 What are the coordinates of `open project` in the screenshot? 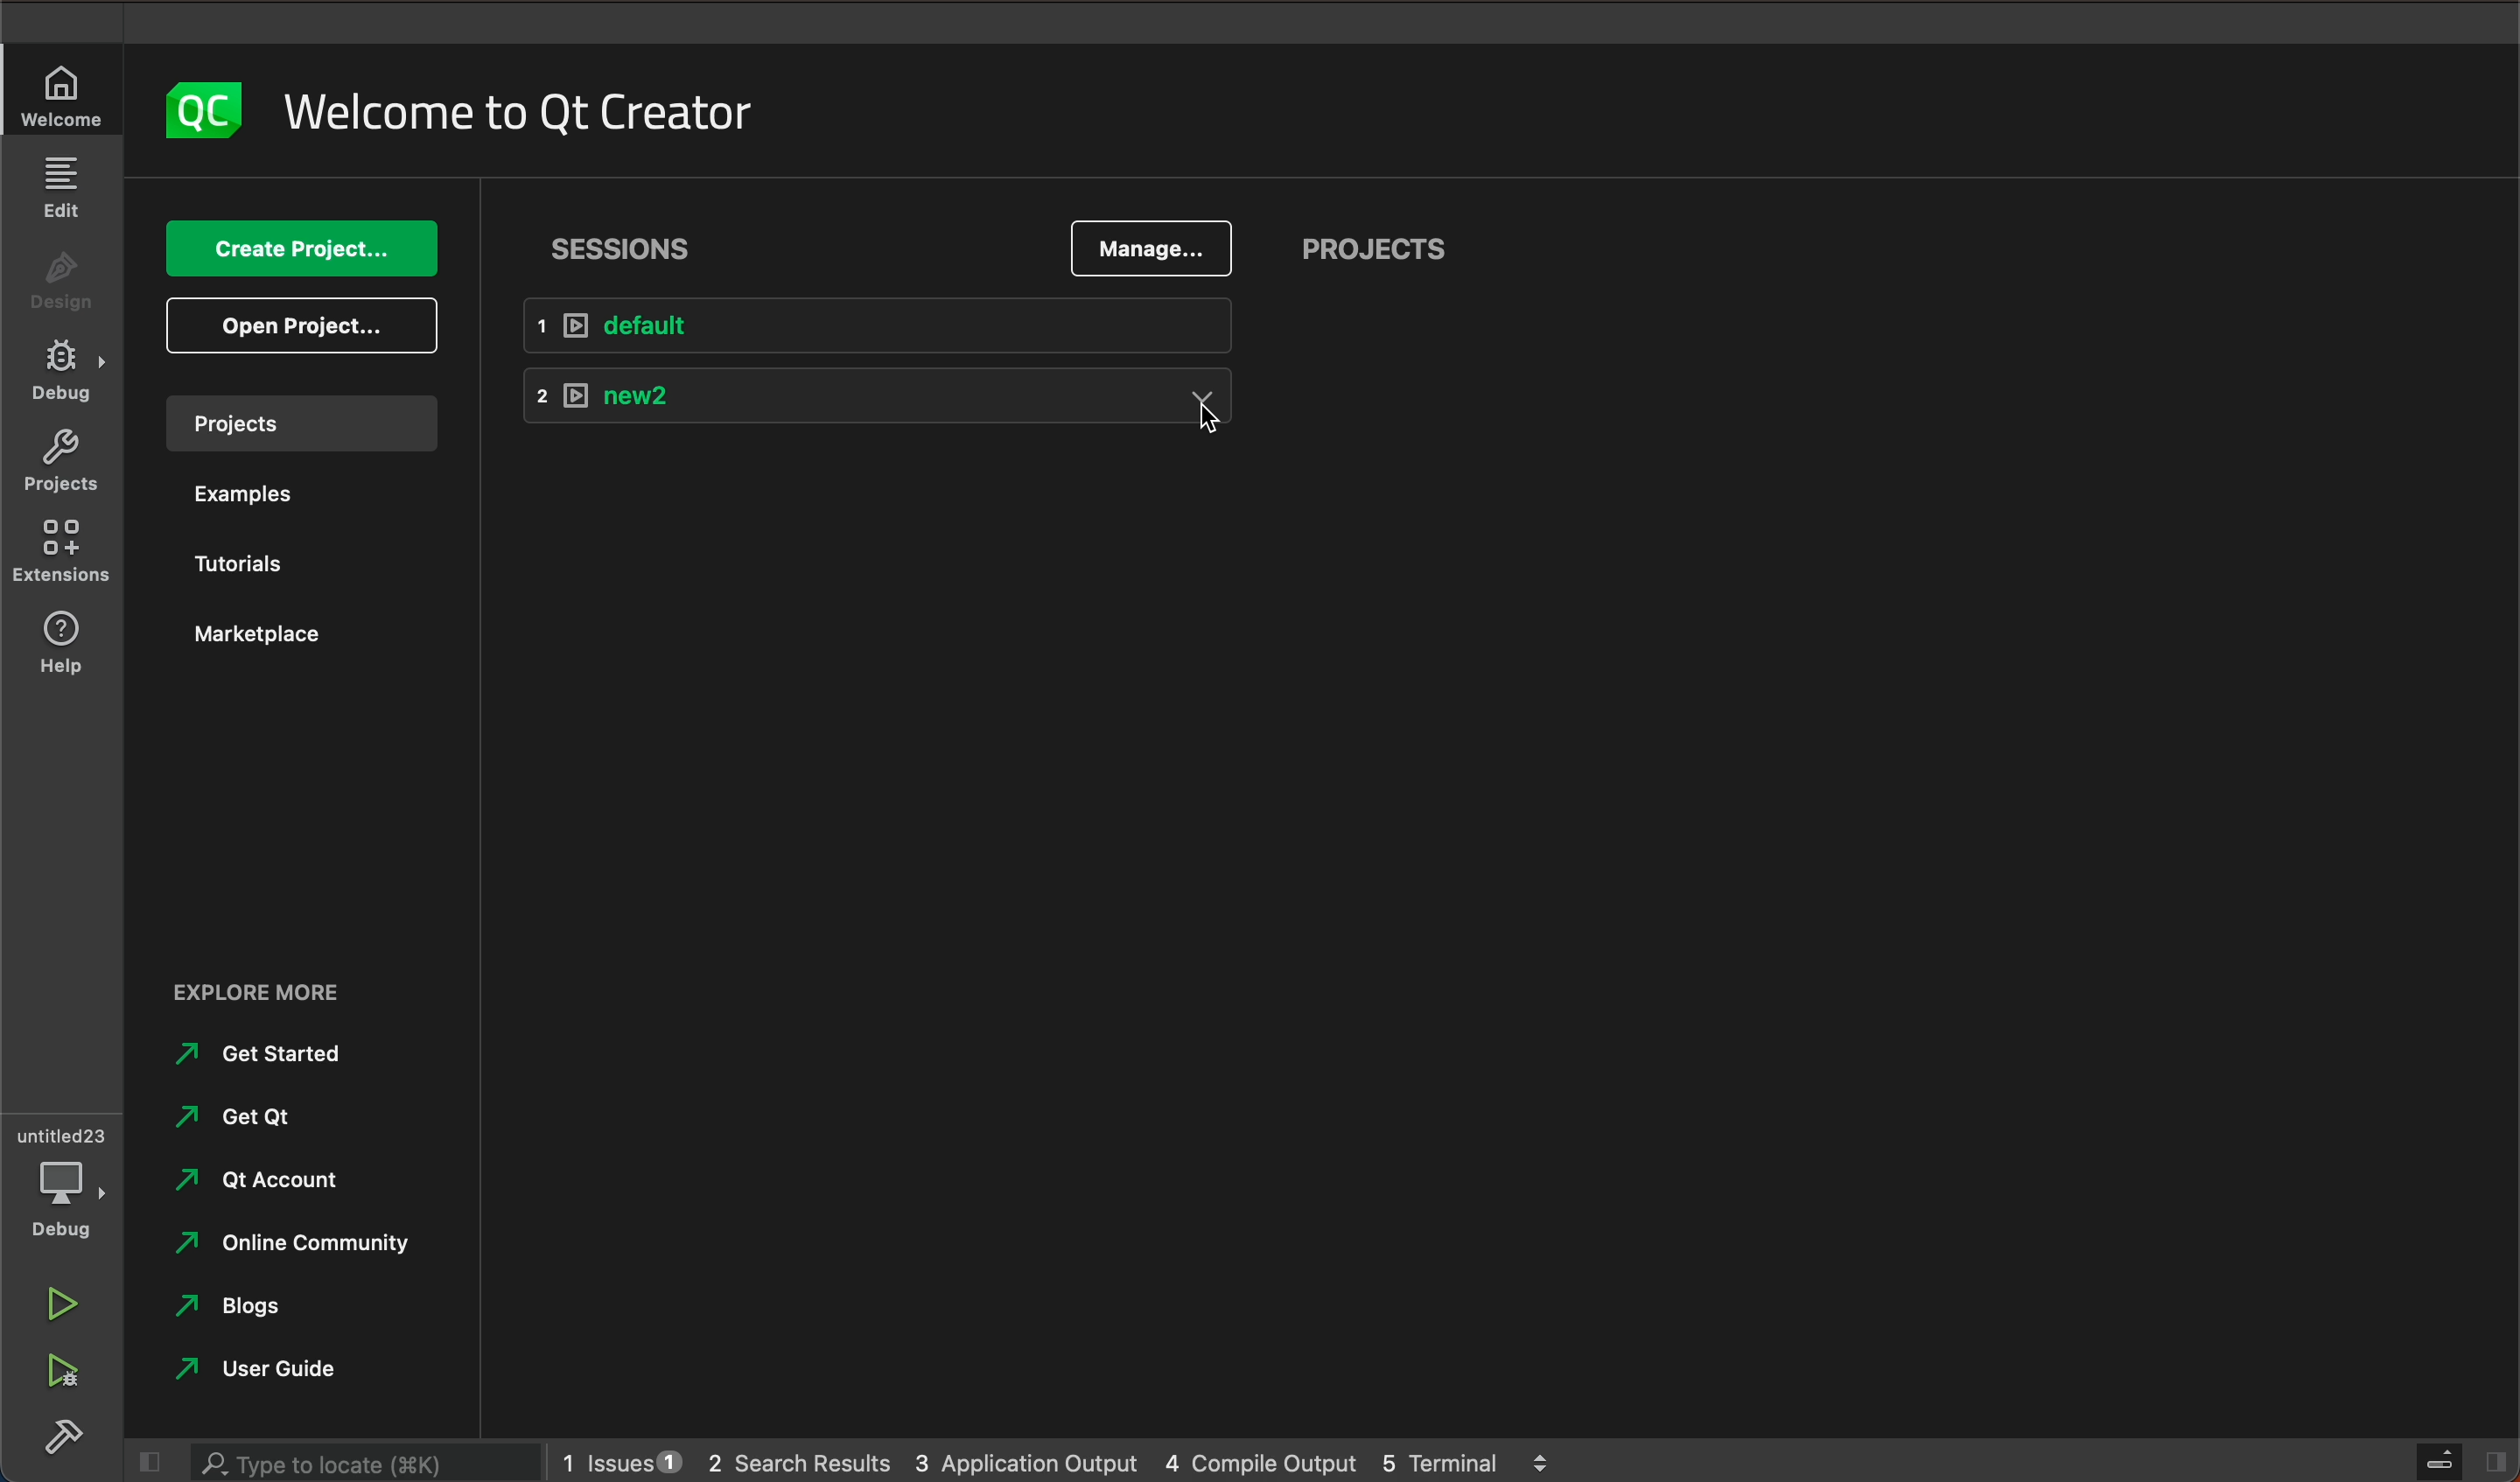 It's located at (300, 325).